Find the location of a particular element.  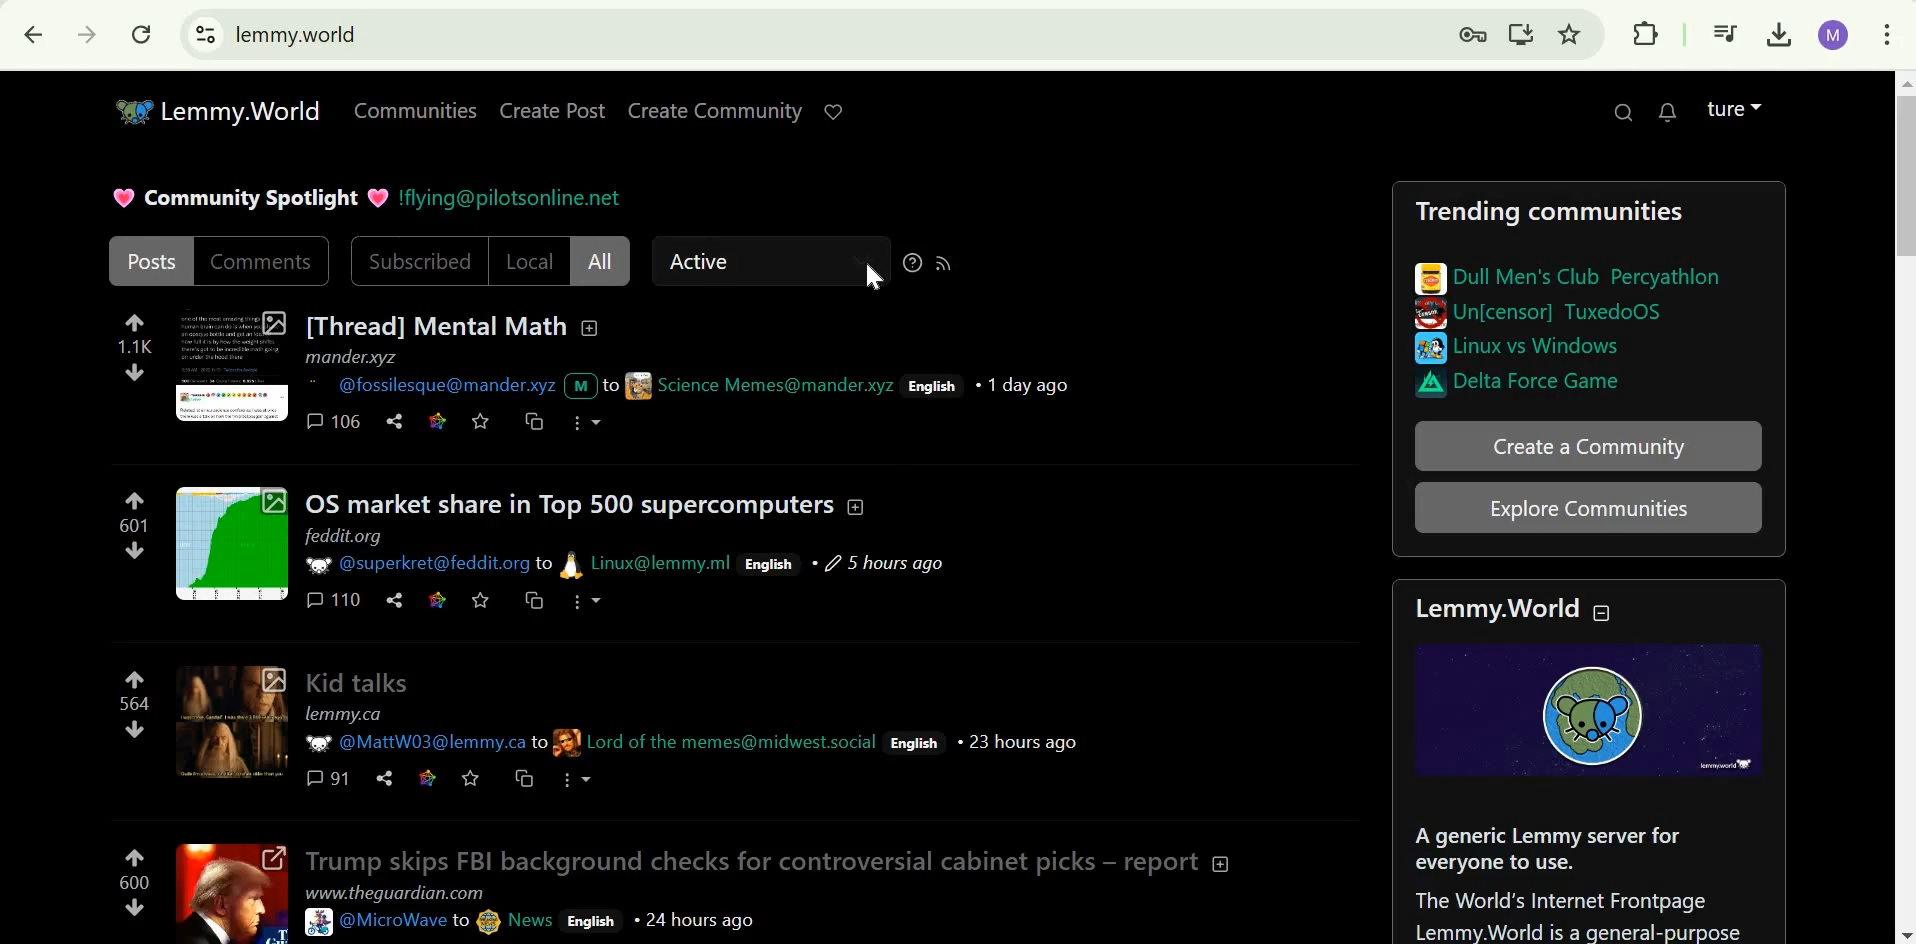

Delta force game is located at coordinates (1546, 382).